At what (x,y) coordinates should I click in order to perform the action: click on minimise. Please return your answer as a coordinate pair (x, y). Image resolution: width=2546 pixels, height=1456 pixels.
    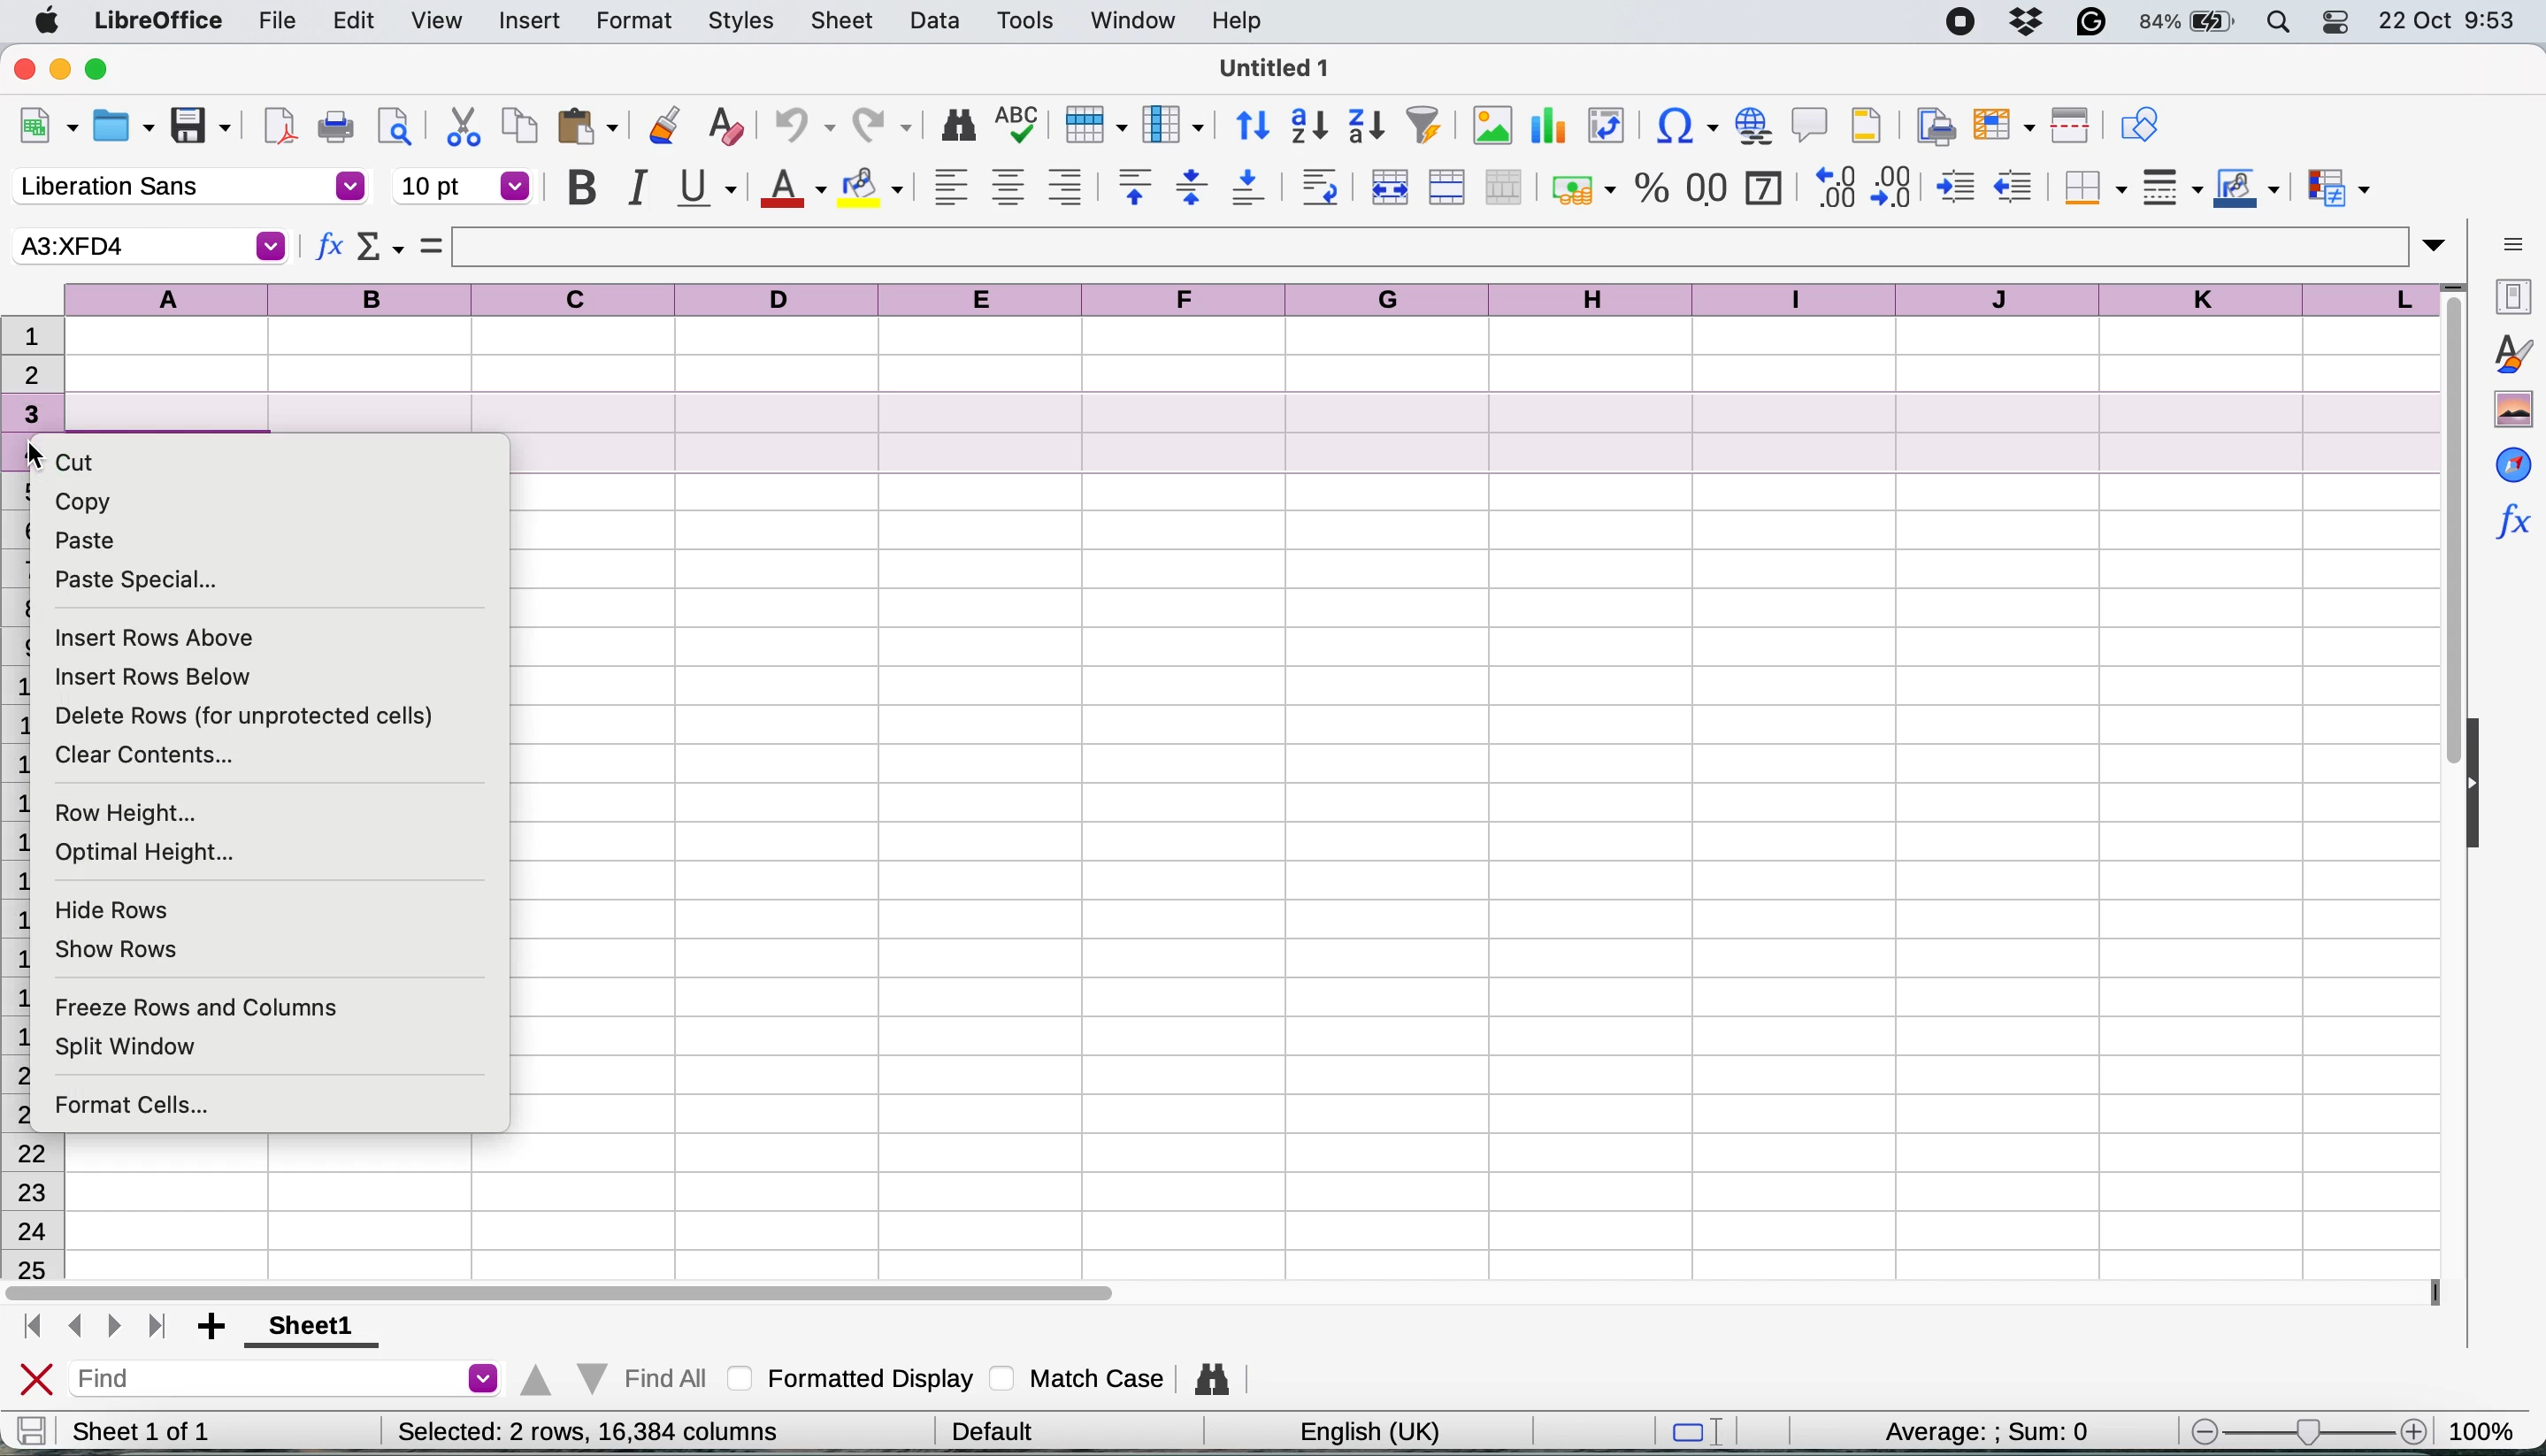
    Looking at the image, I should click on (63, 68).